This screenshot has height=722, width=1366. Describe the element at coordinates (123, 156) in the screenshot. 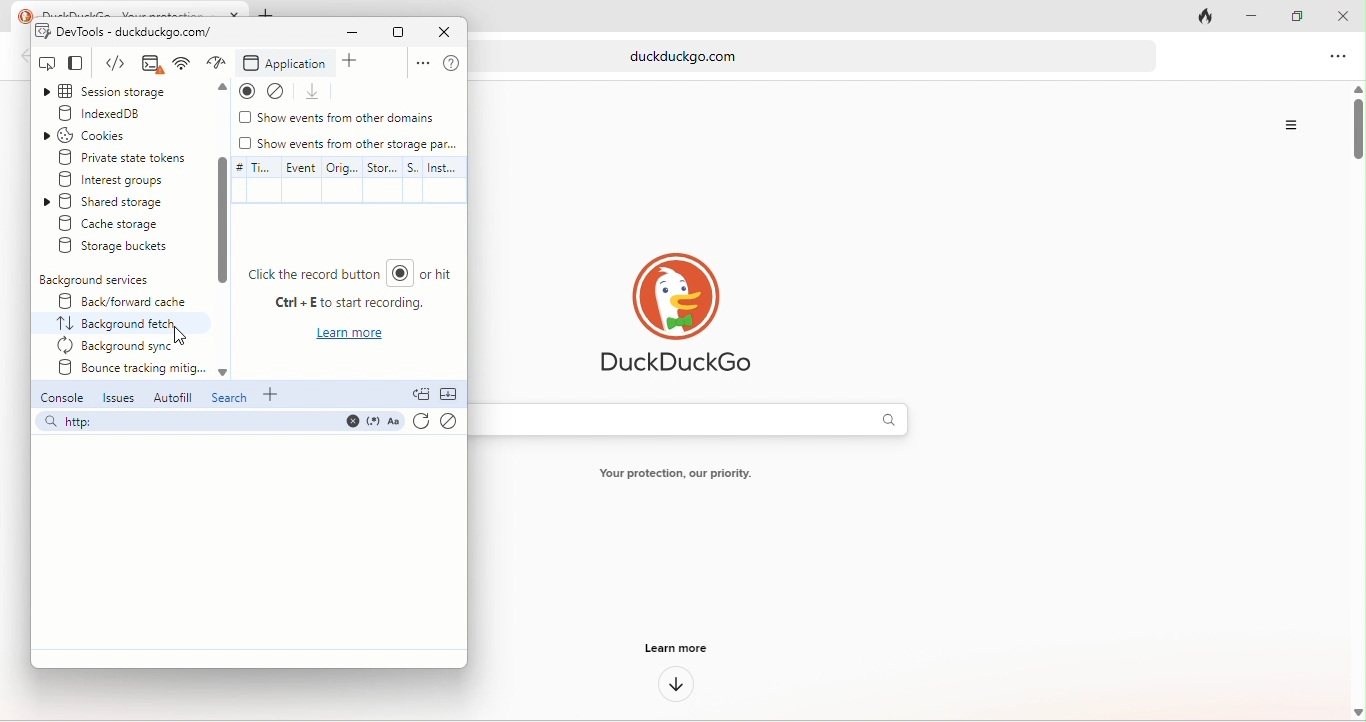

I see `private state tokens` at that location.